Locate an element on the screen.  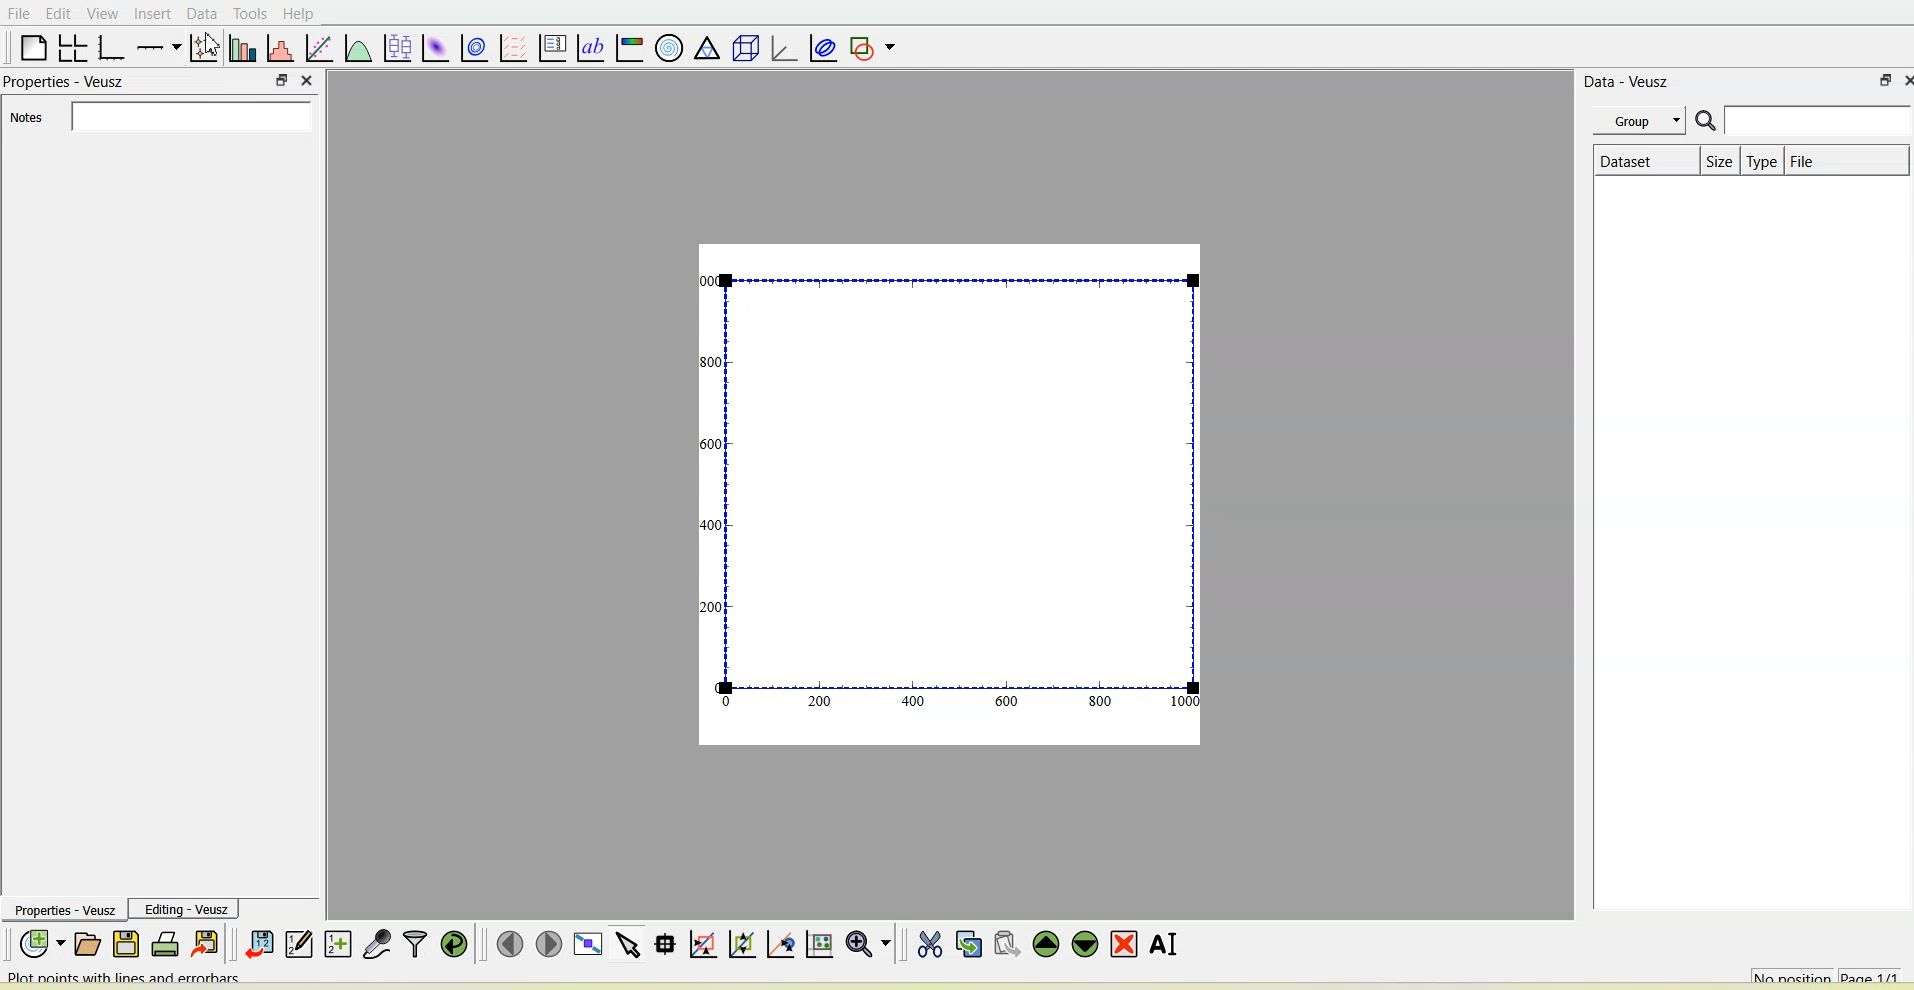
Properties - Veusz is located at coordinates (60, 909).